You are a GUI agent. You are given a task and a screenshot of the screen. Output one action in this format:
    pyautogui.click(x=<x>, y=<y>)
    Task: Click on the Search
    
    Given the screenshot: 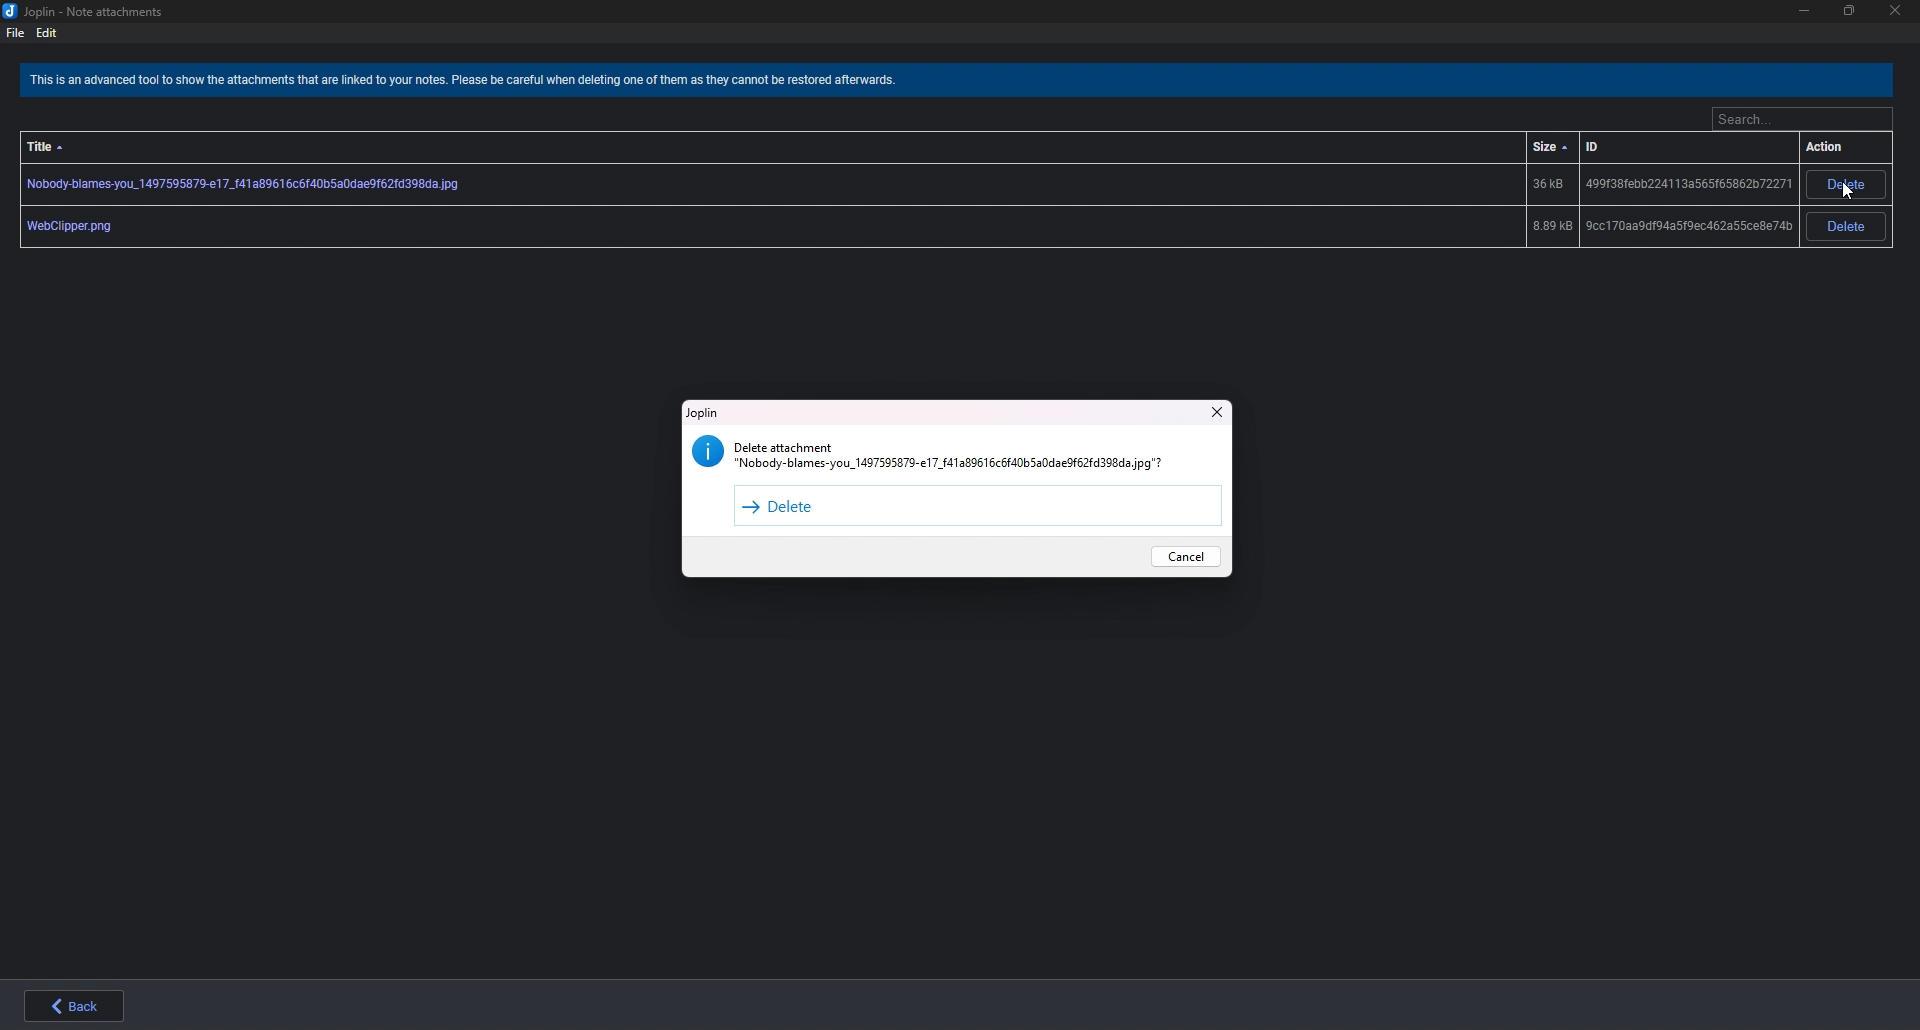 What is the action you would take?
    pyautogui.click(x=1801, y=121)
    